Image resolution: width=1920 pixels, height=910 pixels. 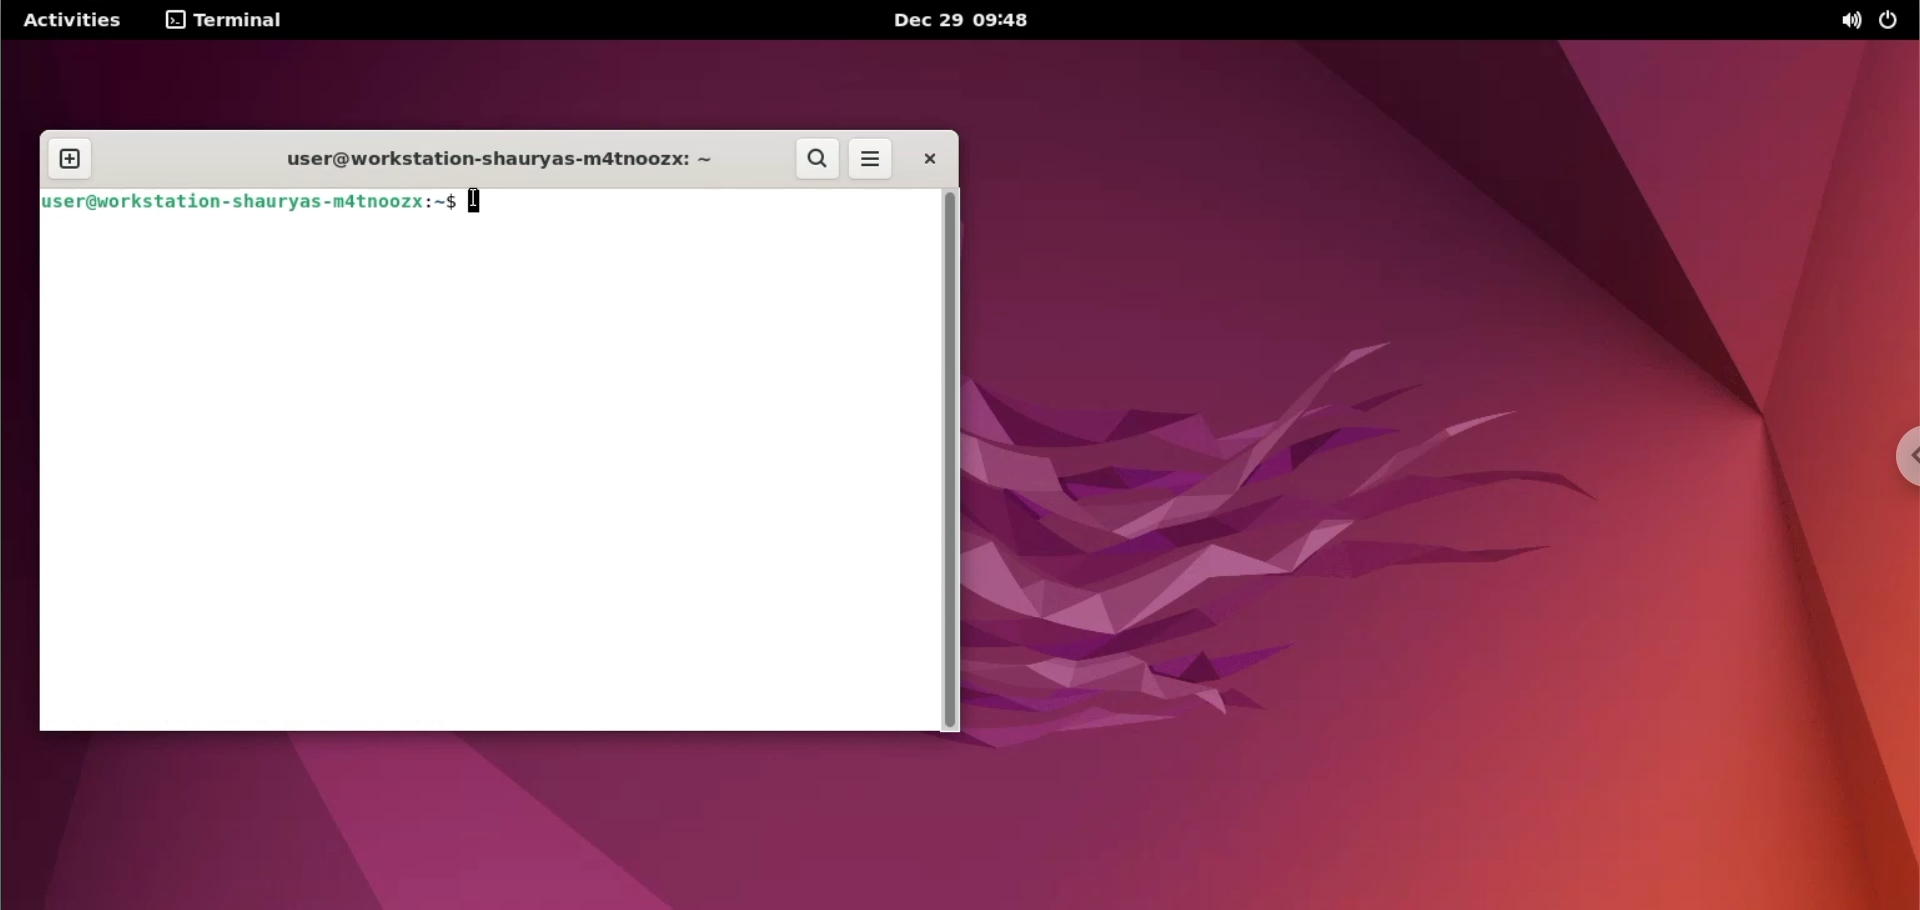 What do you see at coordinates (69, 159) in the screenshot?
I see `new tab` at bounding box center [69, 159].